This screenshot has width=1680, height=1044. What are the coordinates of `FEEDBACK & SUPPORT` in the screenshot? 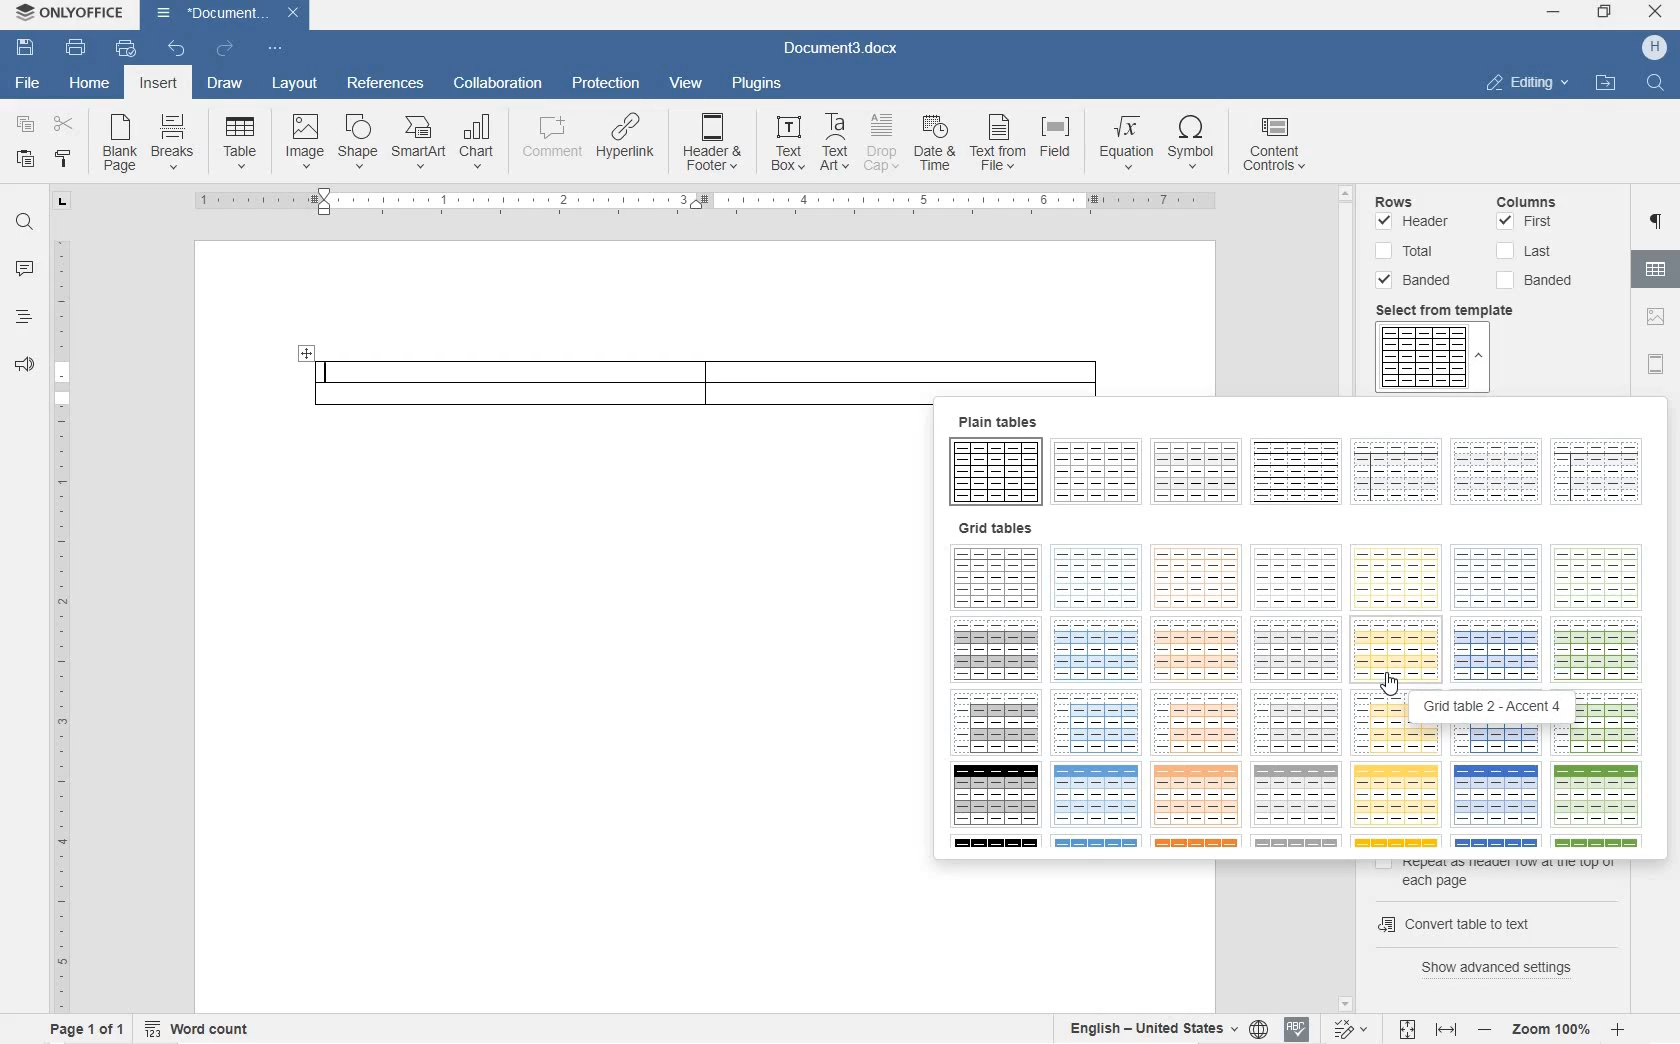 It's located at (21, 365).